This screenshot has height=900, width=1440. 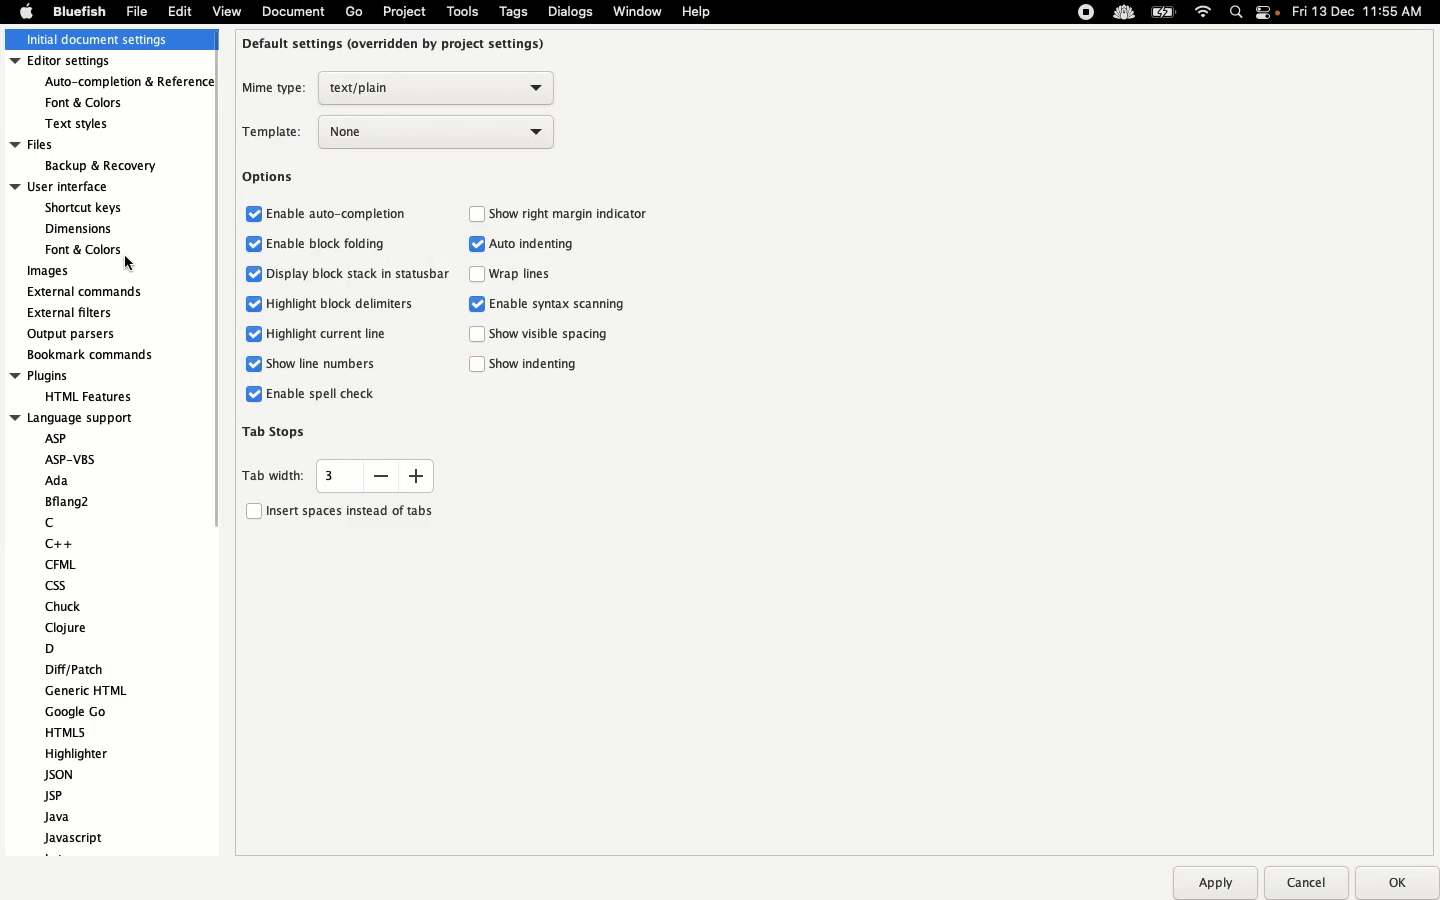 I want to click on dimension, so click(x=78, y=228).